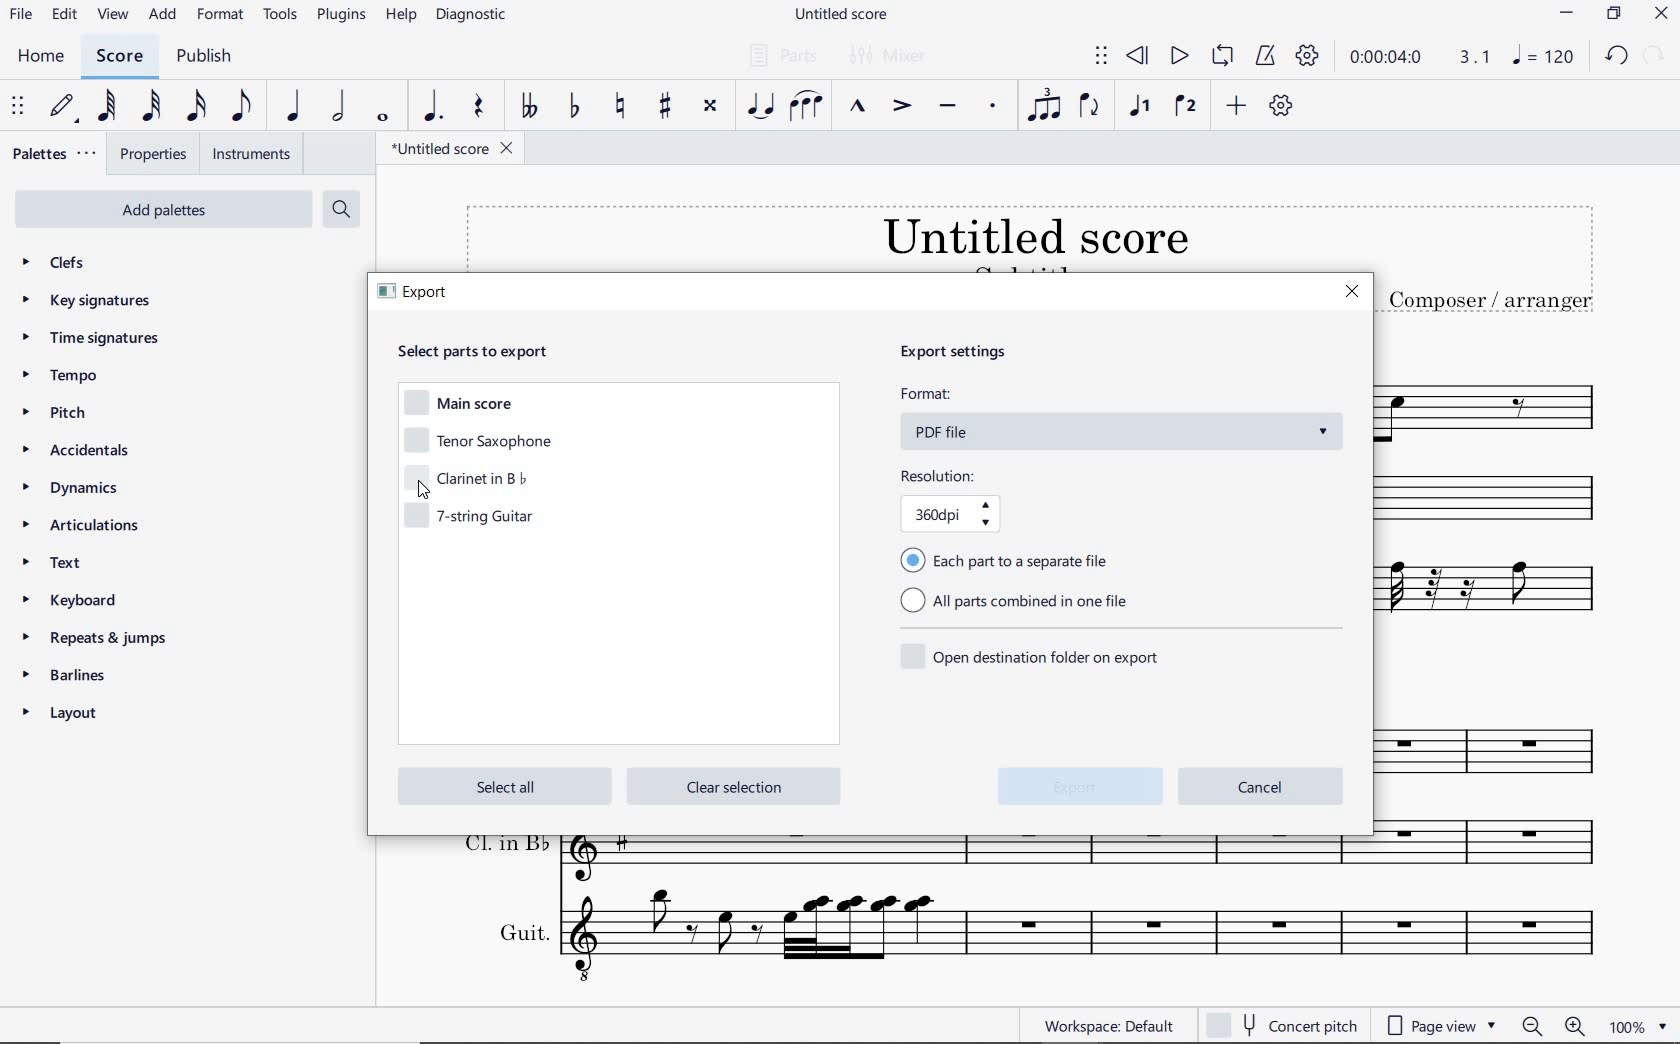 This screenshot has width=1680, height=1044. I want to click on Cl. in B, so click(910, 860).